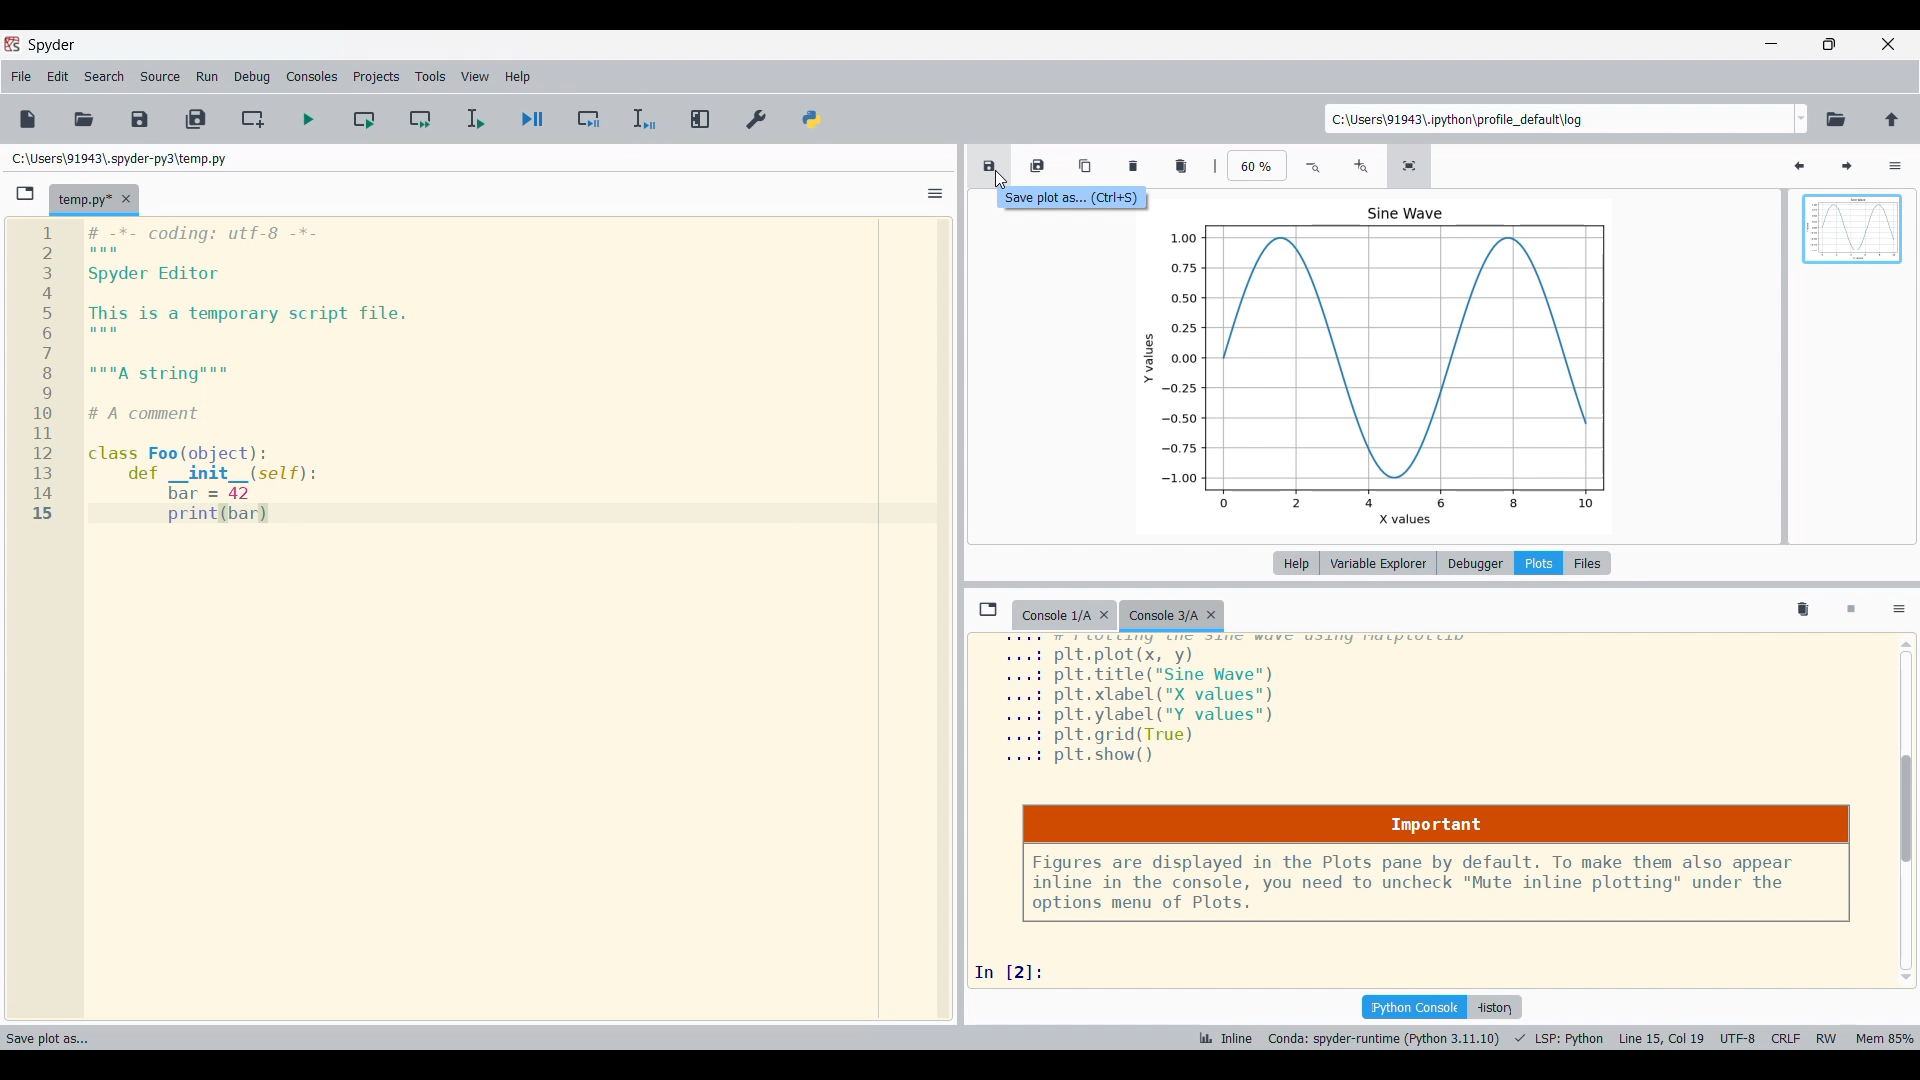  Describe the element at coordinates (26, 194) in the screenshot. I see `Browse tab` at that location.